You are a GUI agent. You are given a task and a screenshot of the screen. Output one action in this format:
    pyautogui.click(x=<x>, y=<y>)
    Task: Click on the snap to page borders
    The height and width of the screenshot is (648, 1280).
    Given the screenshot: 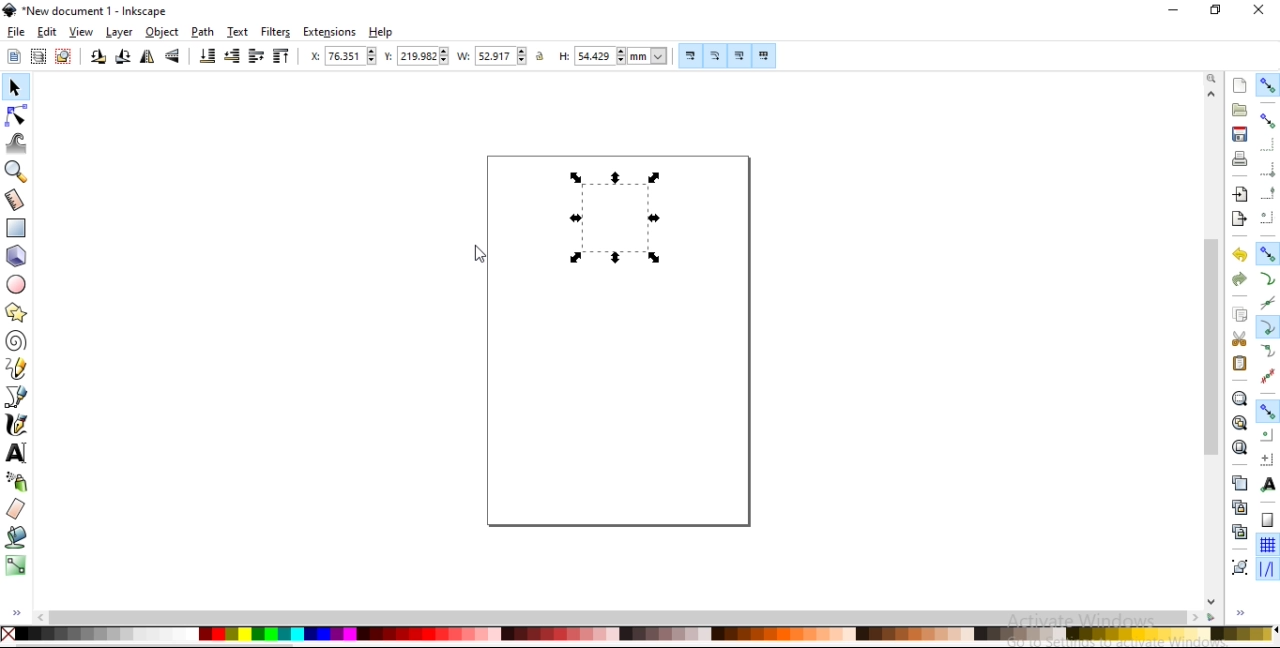 What is the action you would take?
    pyautogui.click(x=1267, y=519)
    